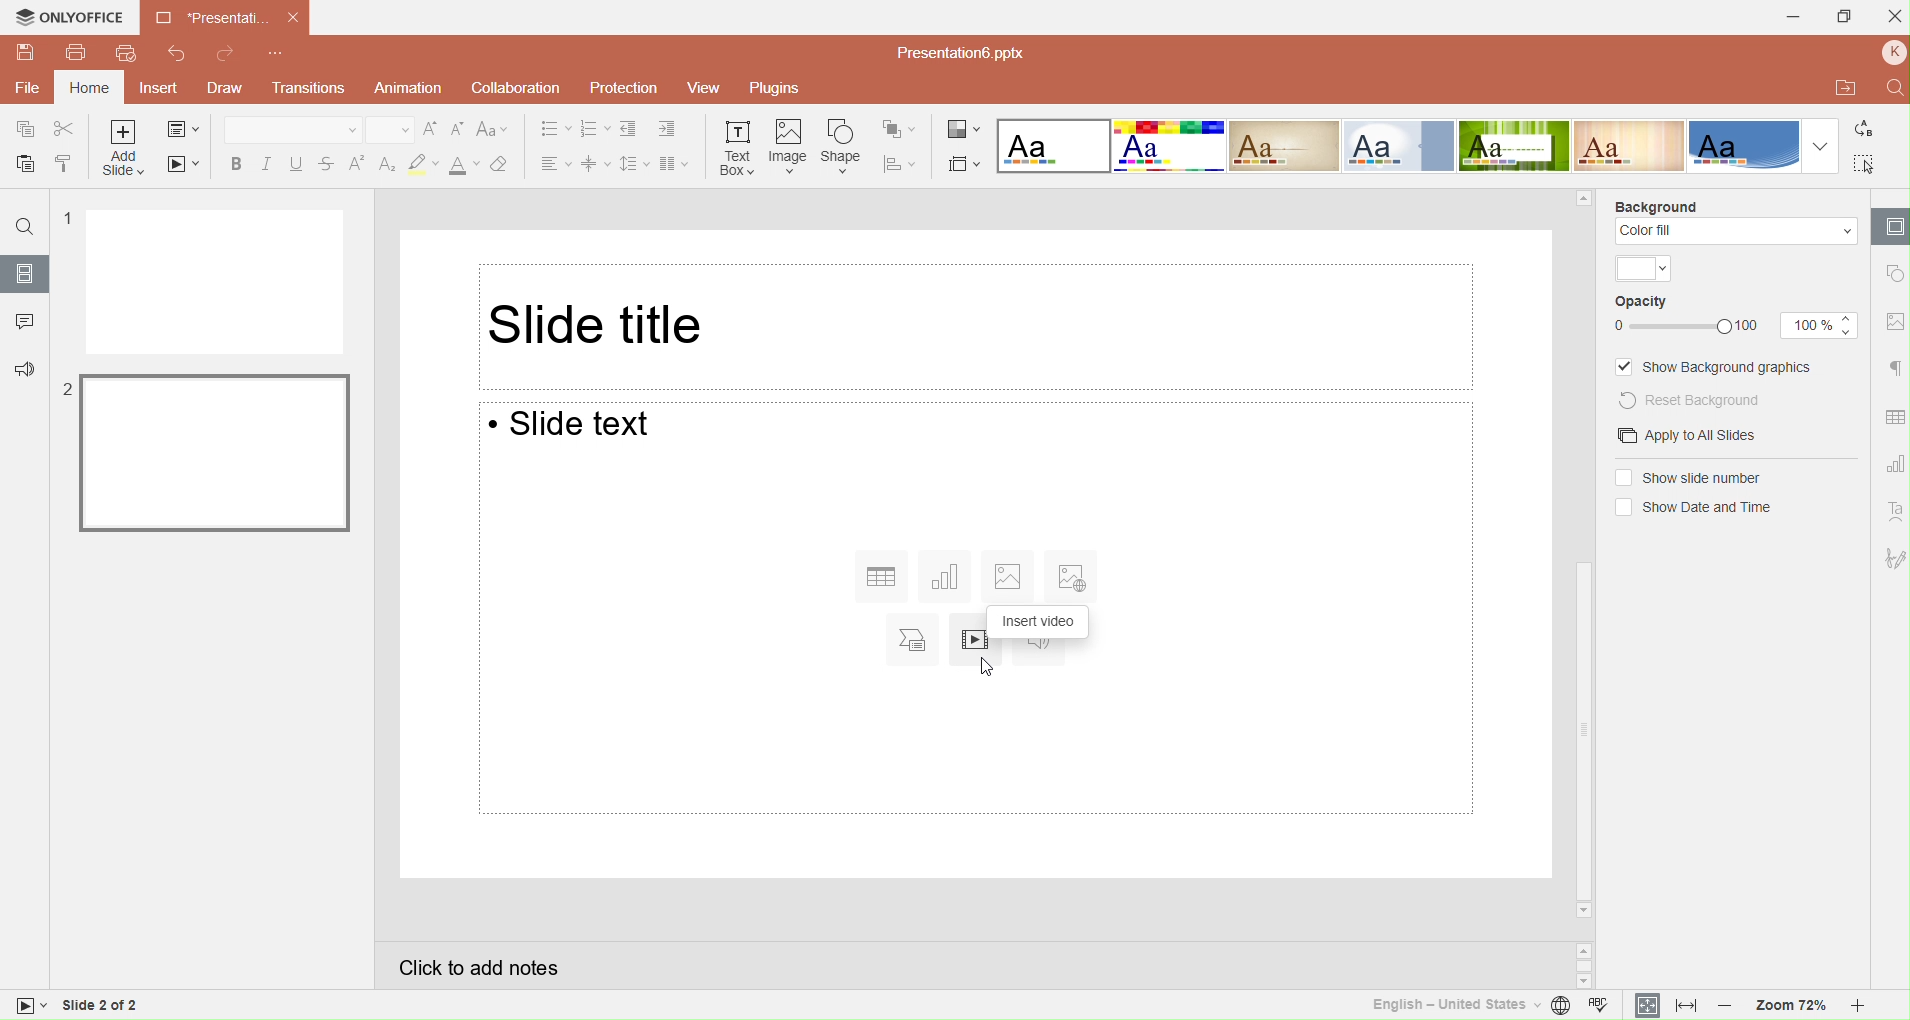  I want to click on Chart setting, so click(1892, 459).